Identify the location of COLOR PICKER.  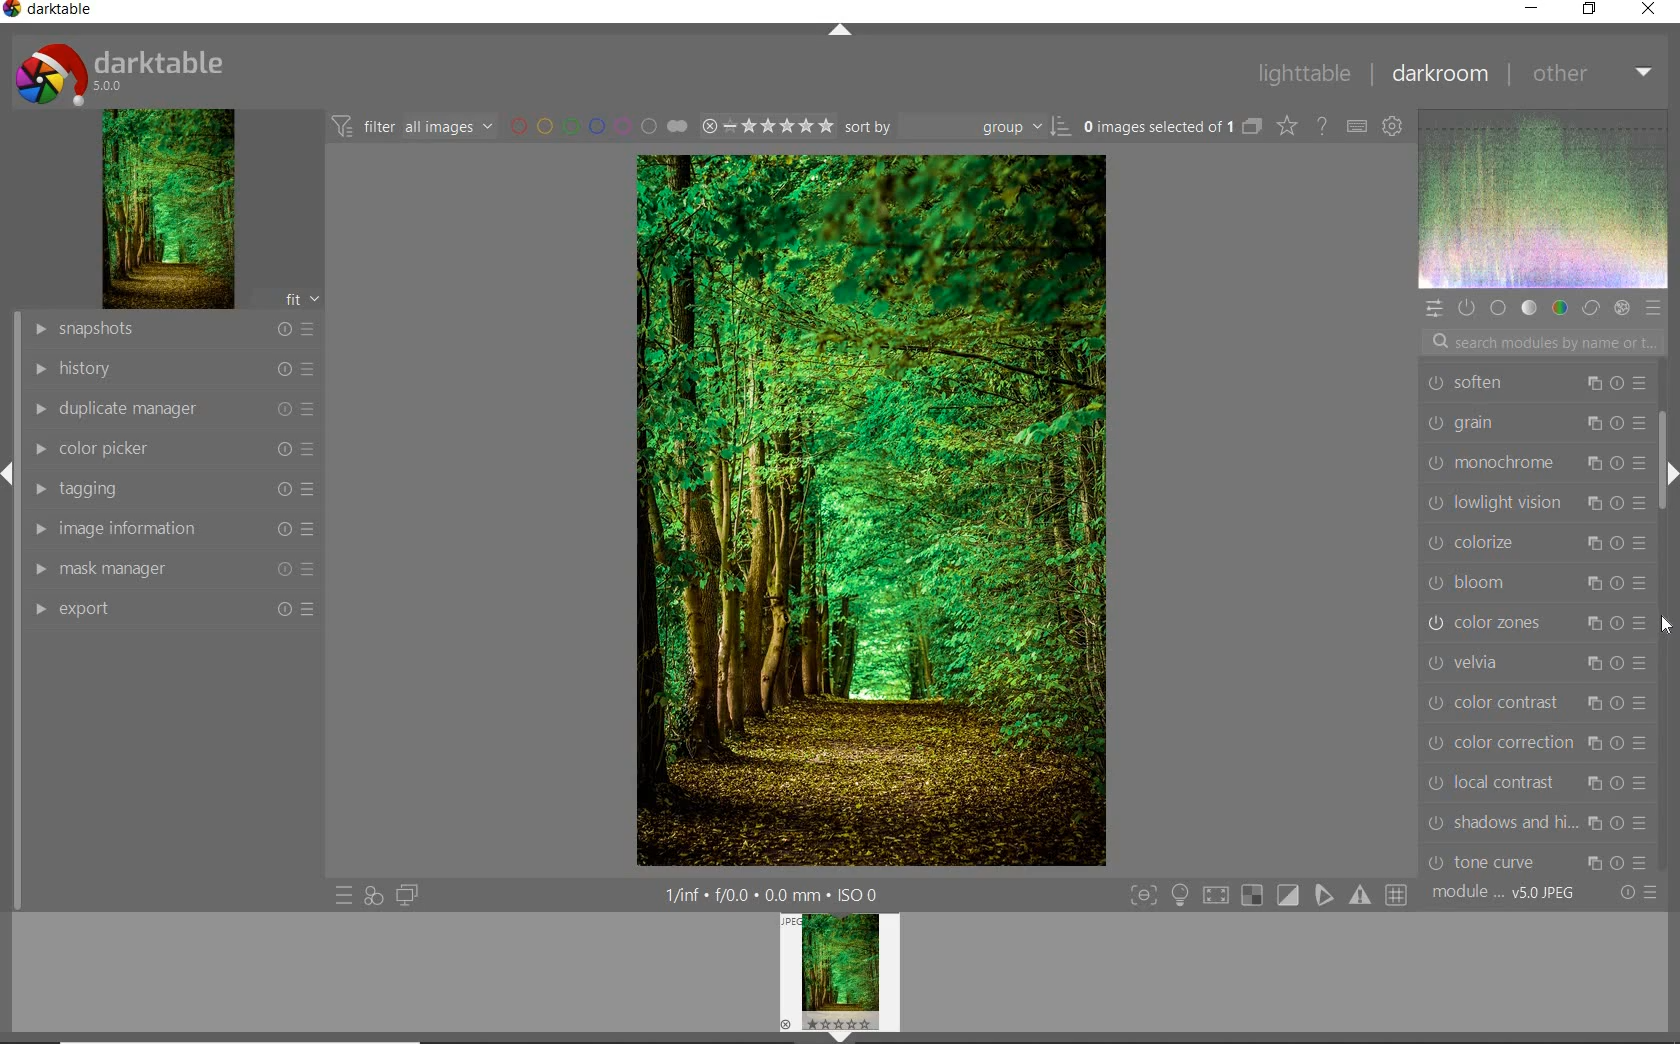
(170, 449).